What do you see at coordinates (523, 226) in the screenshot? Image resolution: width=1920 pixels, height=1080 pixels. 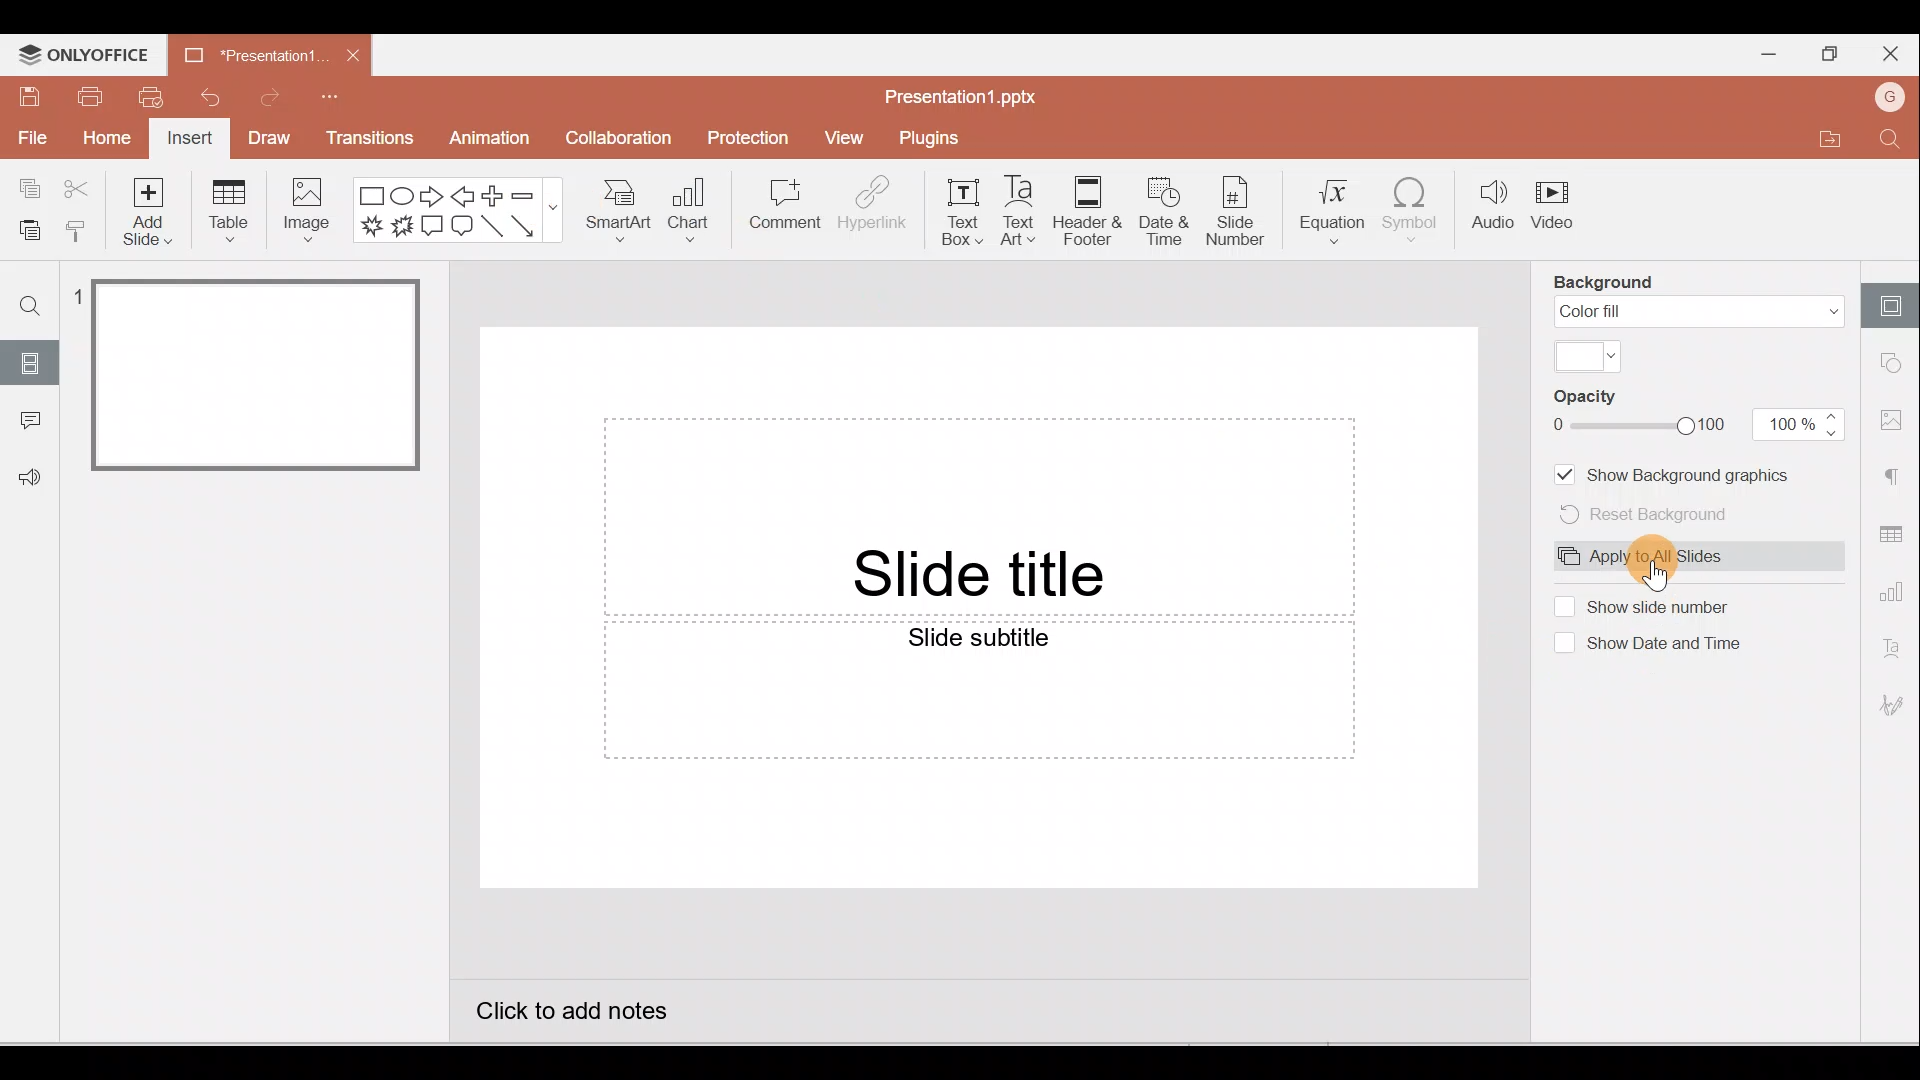 I see `Arrow` at bounding box center [523, 226].